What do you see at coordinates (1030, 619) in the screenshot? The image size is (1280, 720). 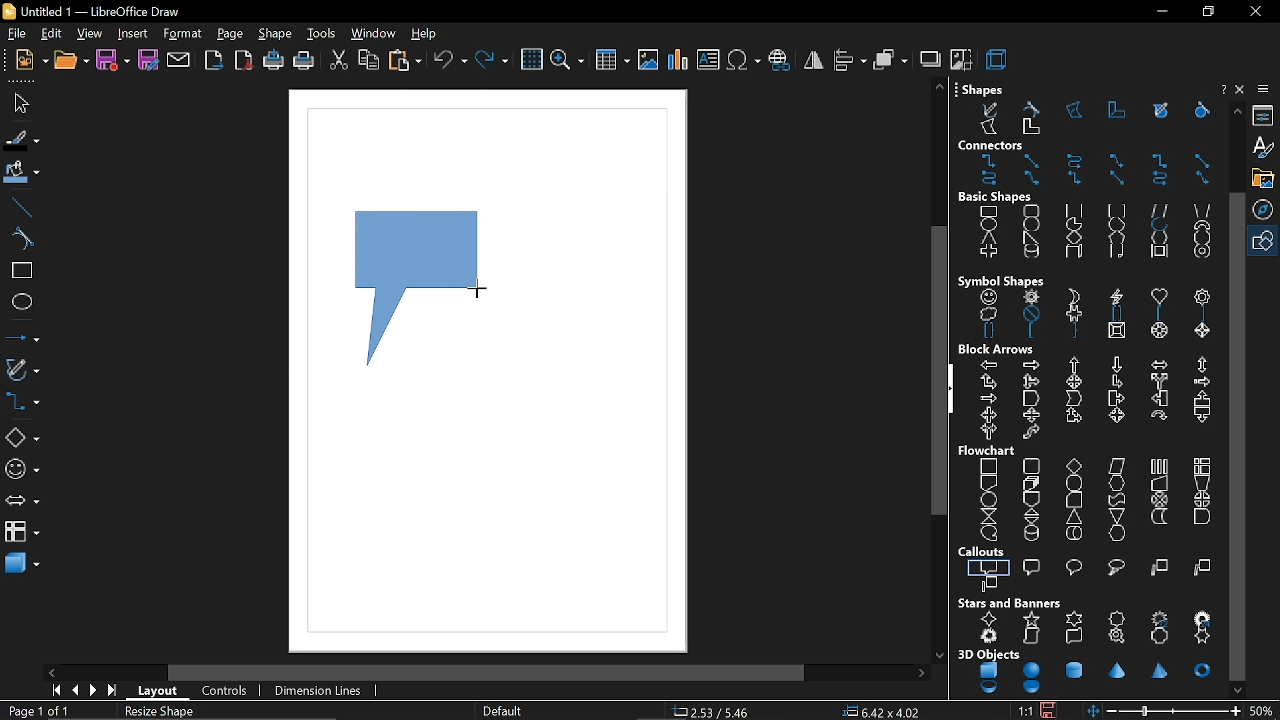 I see `5 point star` at bounding box center [1030, 619].